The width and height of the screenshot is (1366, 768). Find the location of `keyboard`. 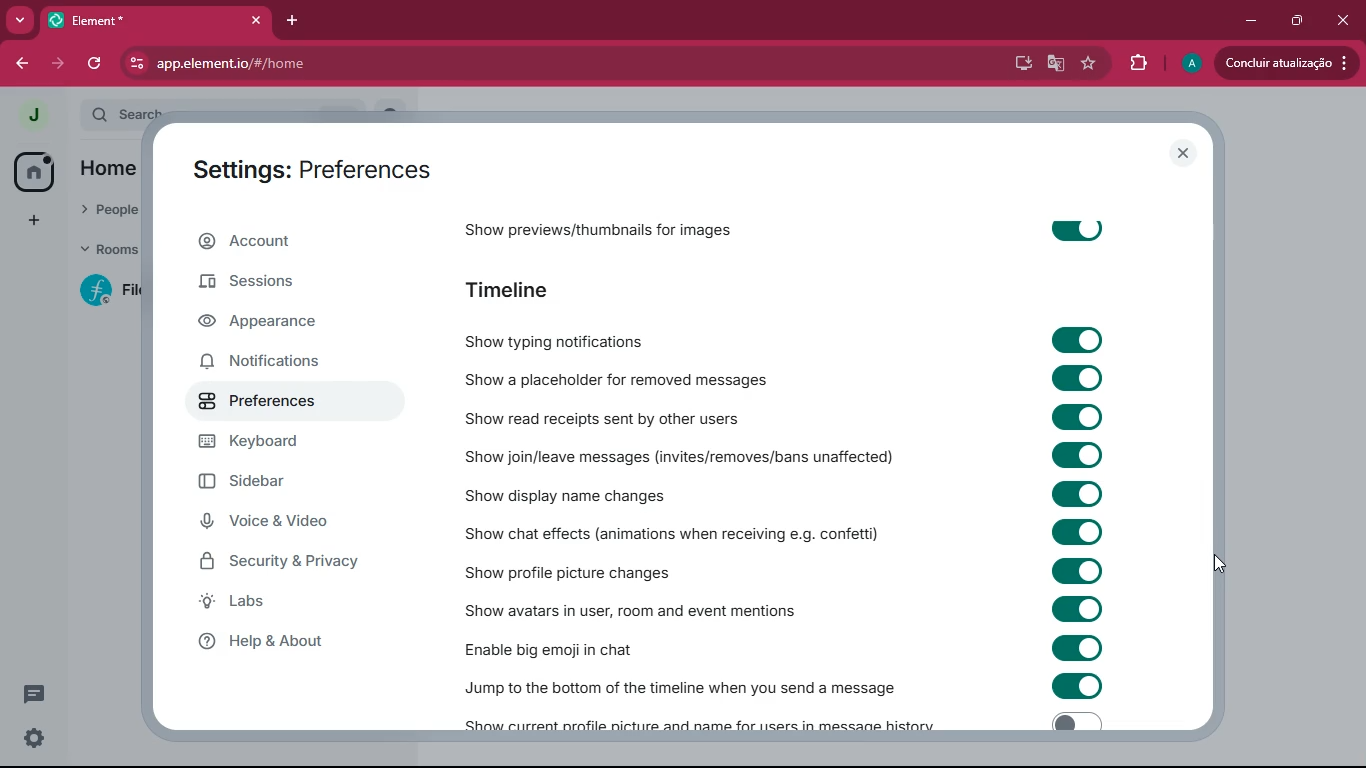

keyboard is located at coordinates (286, 444).